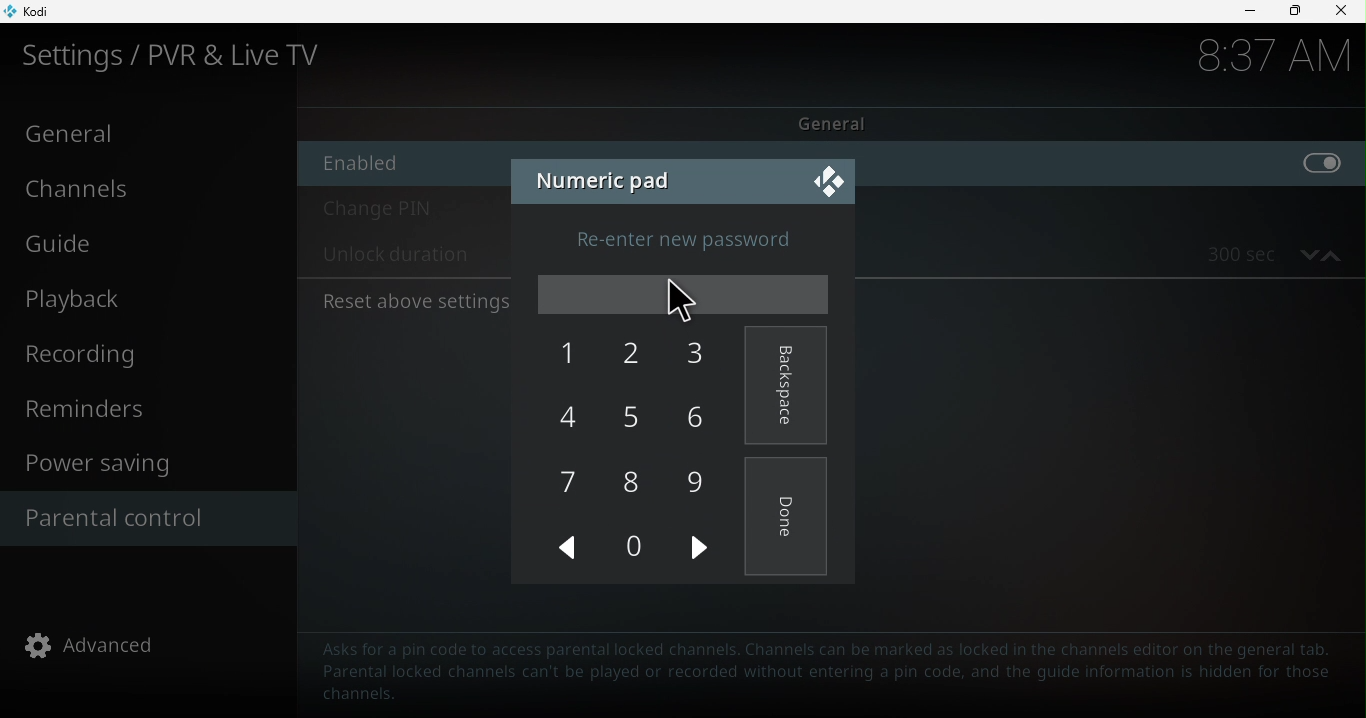 The height and width of the screenshot is (718, 1366). I want to click on decrease, so click(1306, 253).